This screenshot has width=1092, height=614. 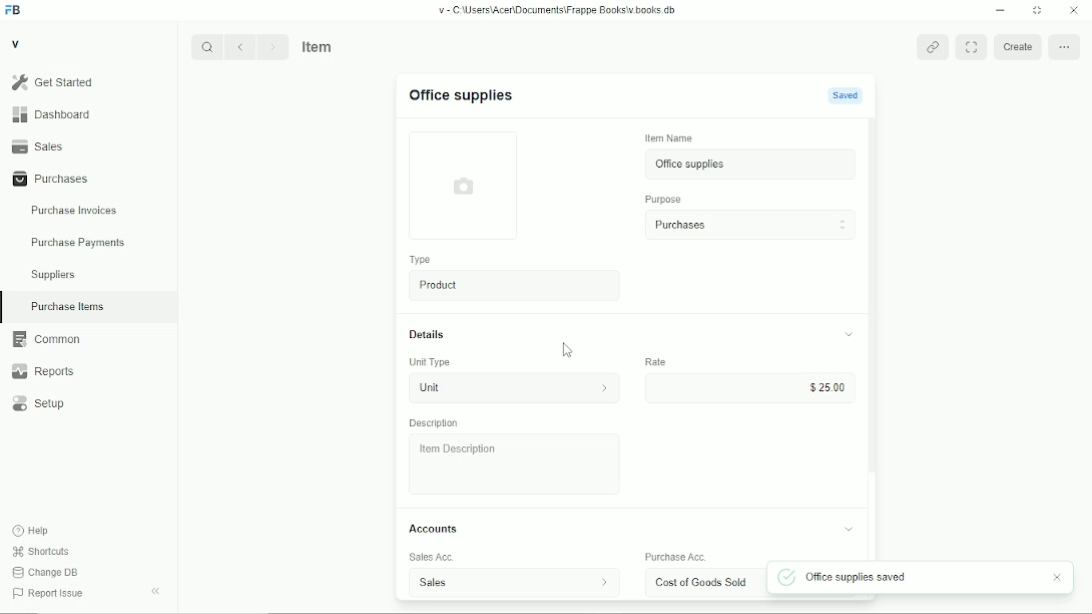 What do you see at coordinates (39, 404) in the screenshot?
I see `setup` at bounding box center [39, 404].